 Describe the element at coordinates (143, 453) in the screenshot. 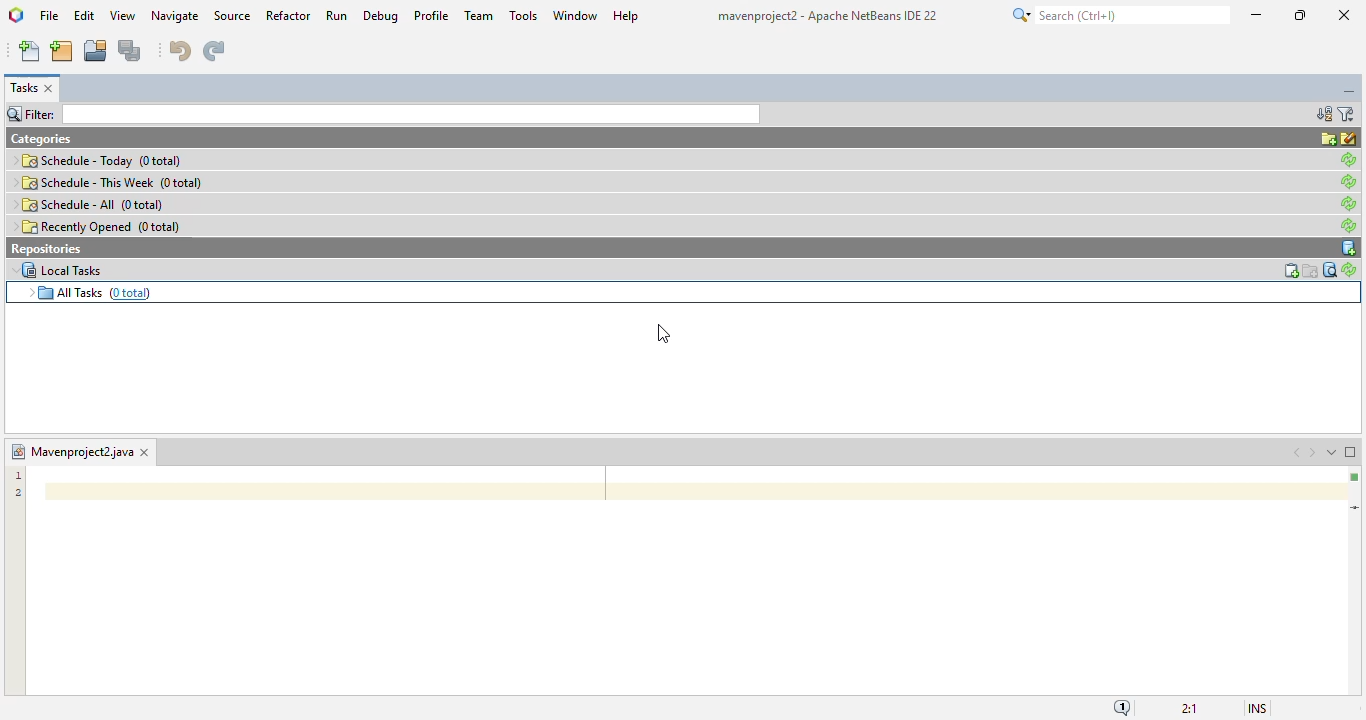

I see `close window` at that location.